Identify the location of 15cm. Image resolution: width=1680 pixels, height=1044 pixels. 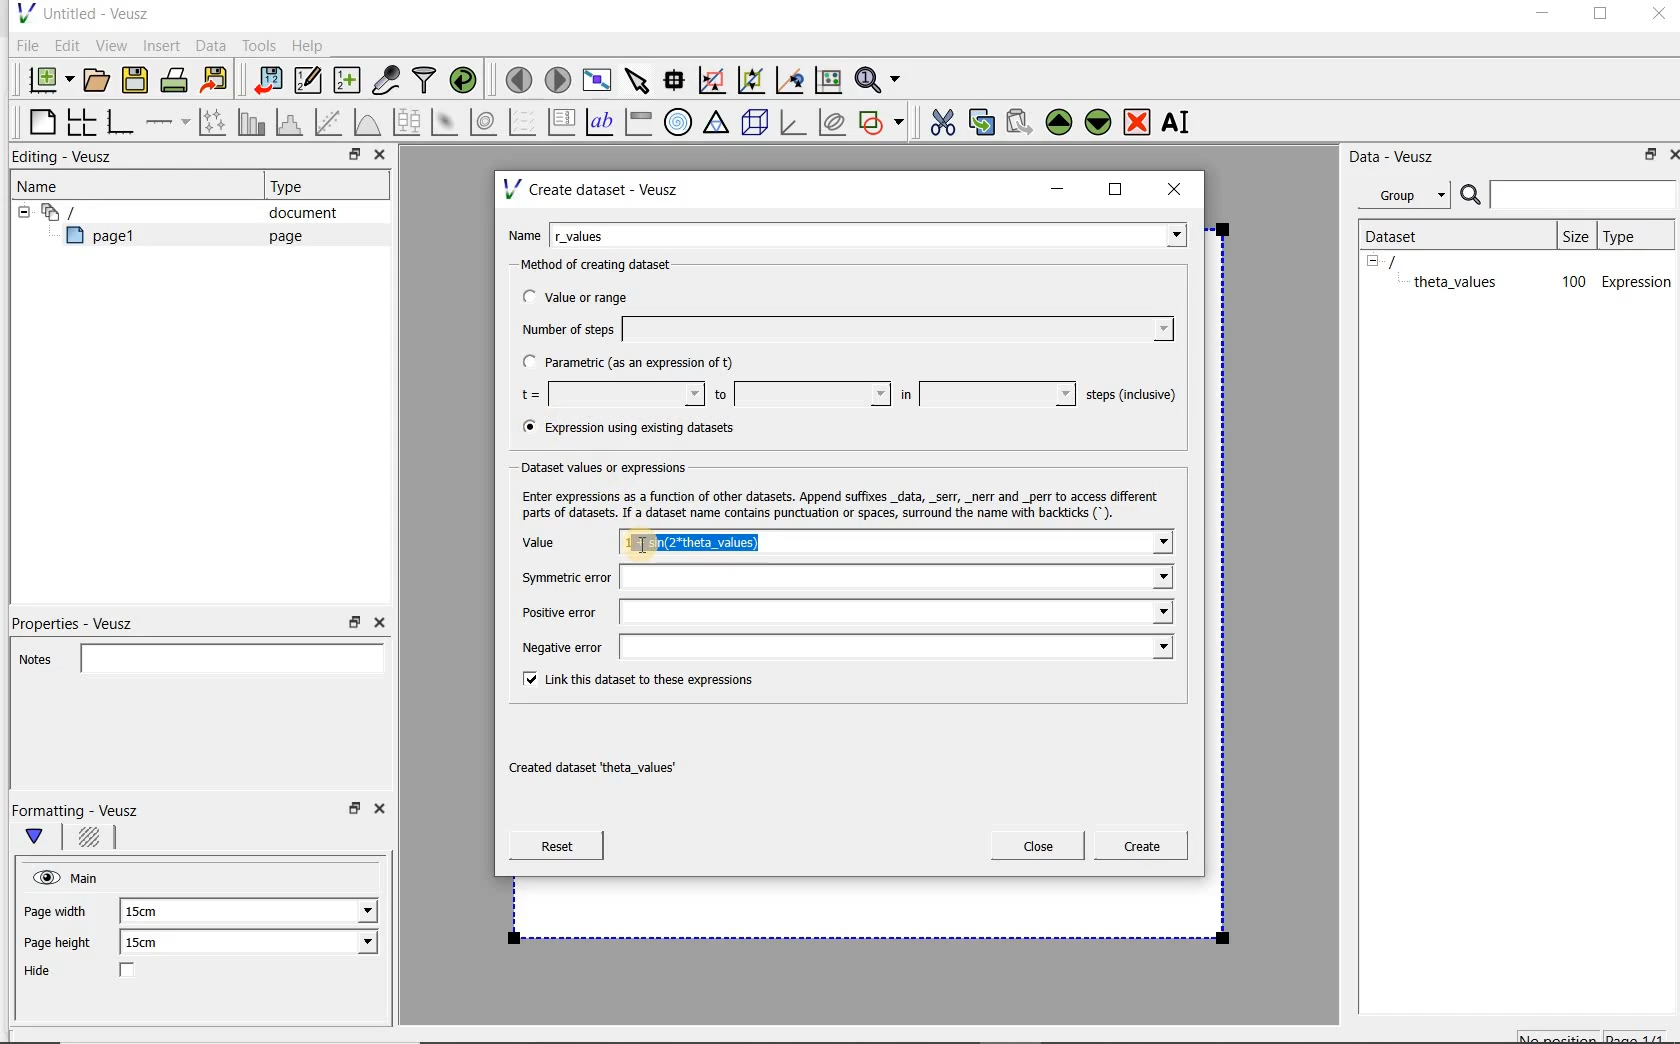
(152, 912).